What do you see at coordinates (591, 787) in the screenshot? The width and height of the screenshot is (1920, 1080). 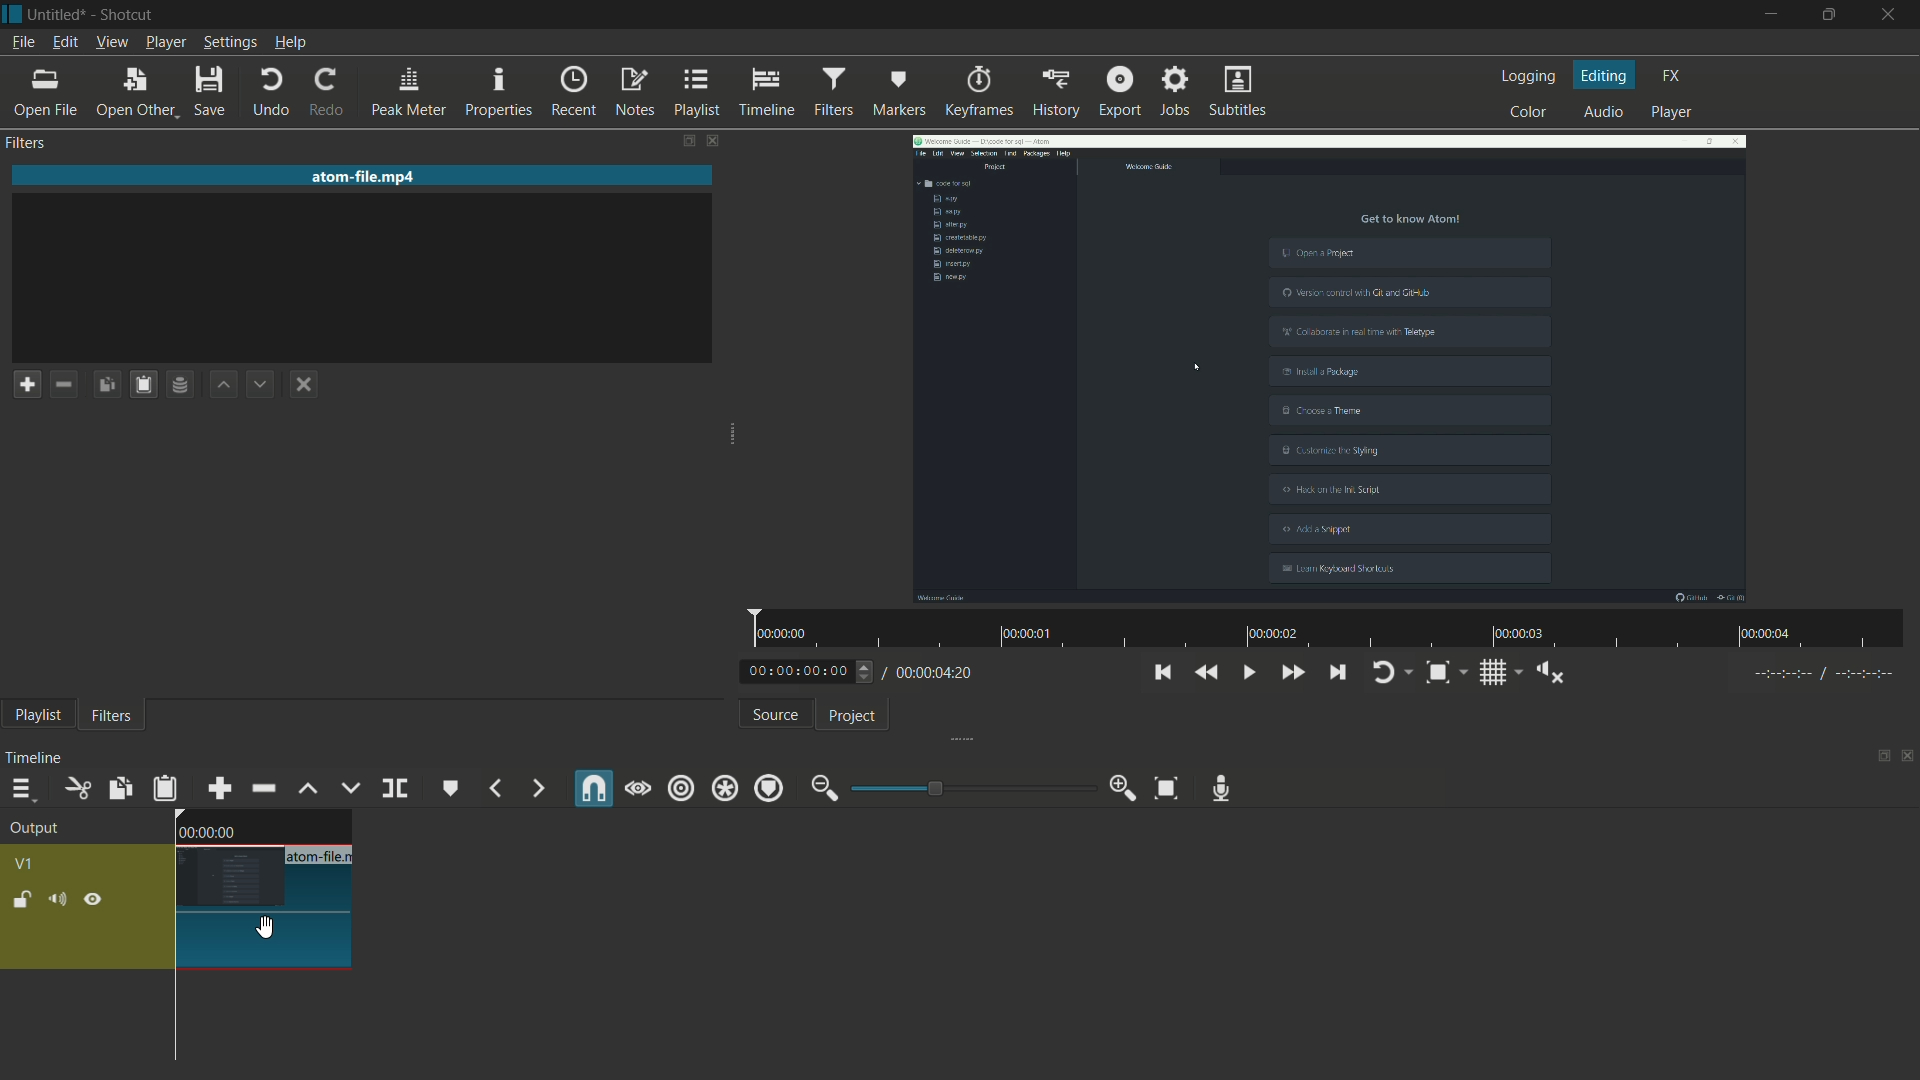 I see `snap` at bounding box center [591, 787].